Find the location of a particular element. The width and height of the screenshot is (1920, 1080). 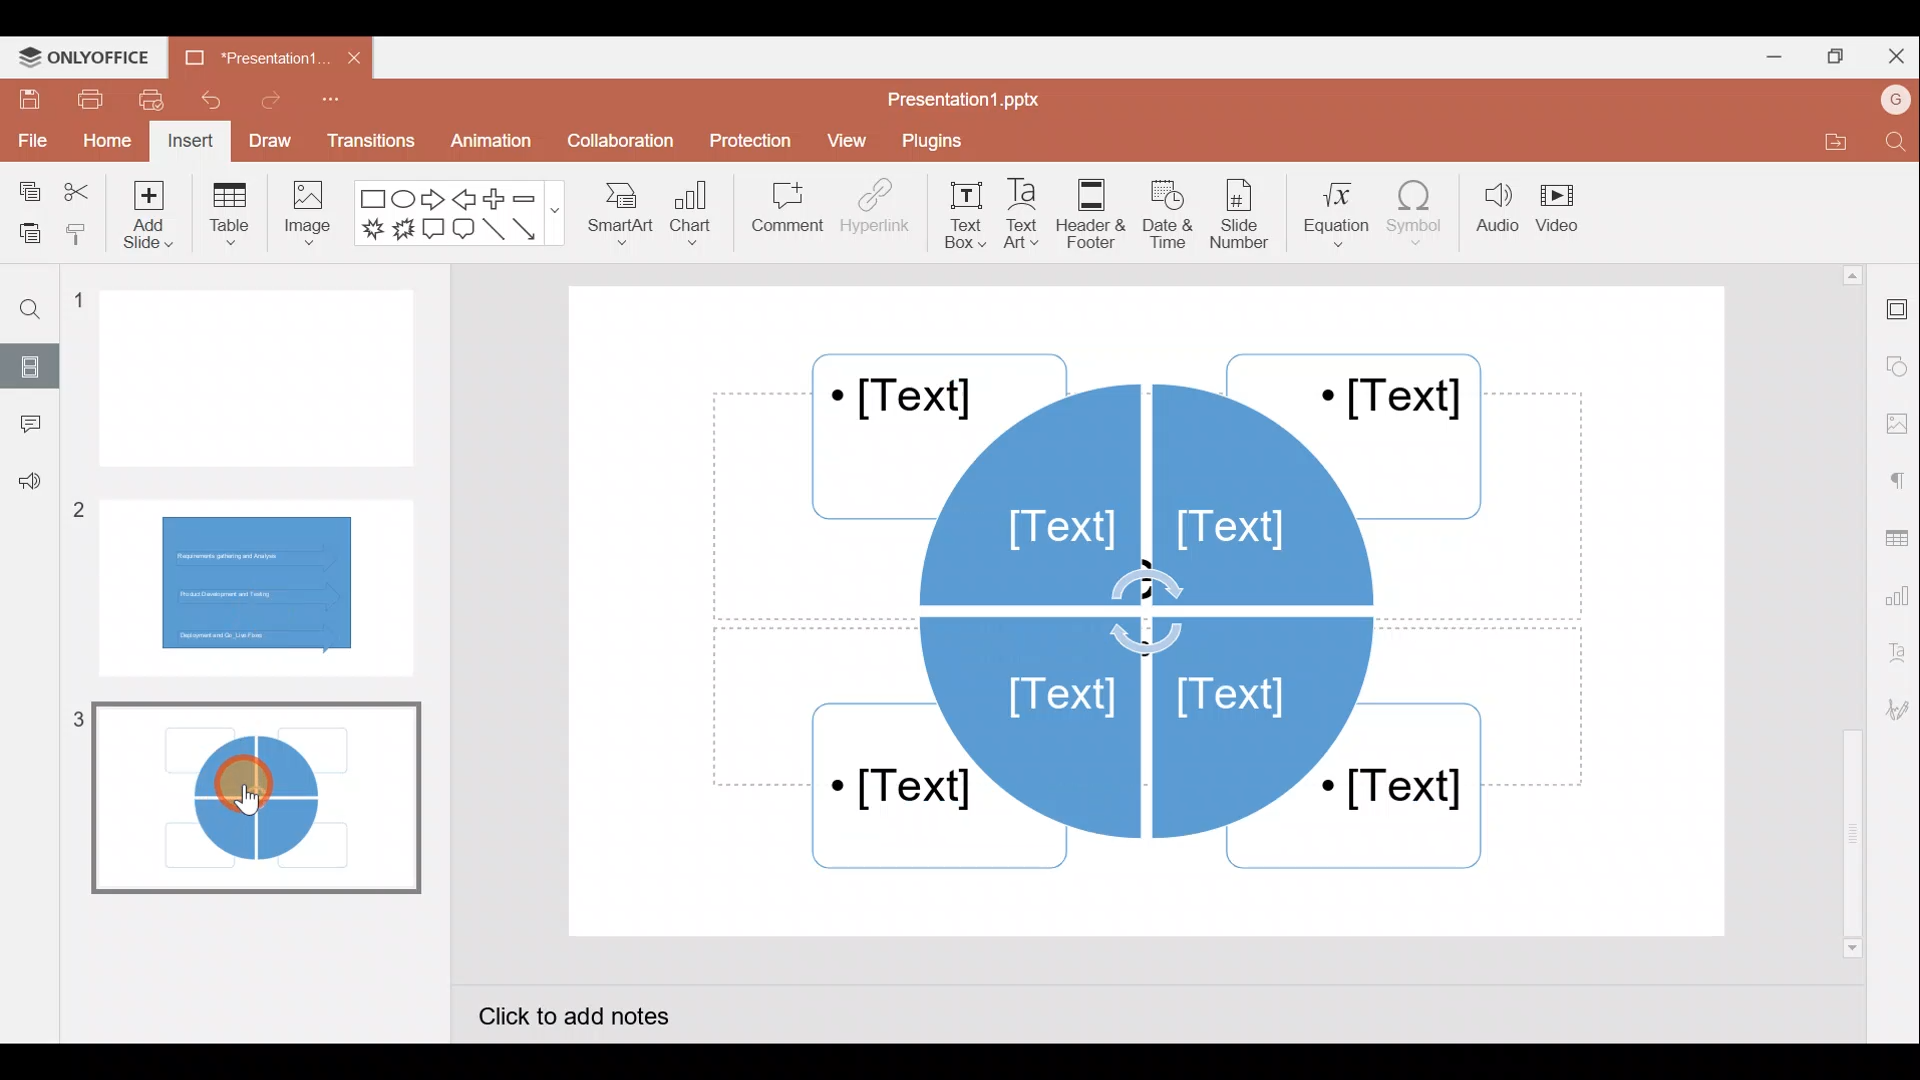

Home is located at coordinates (106, 142).